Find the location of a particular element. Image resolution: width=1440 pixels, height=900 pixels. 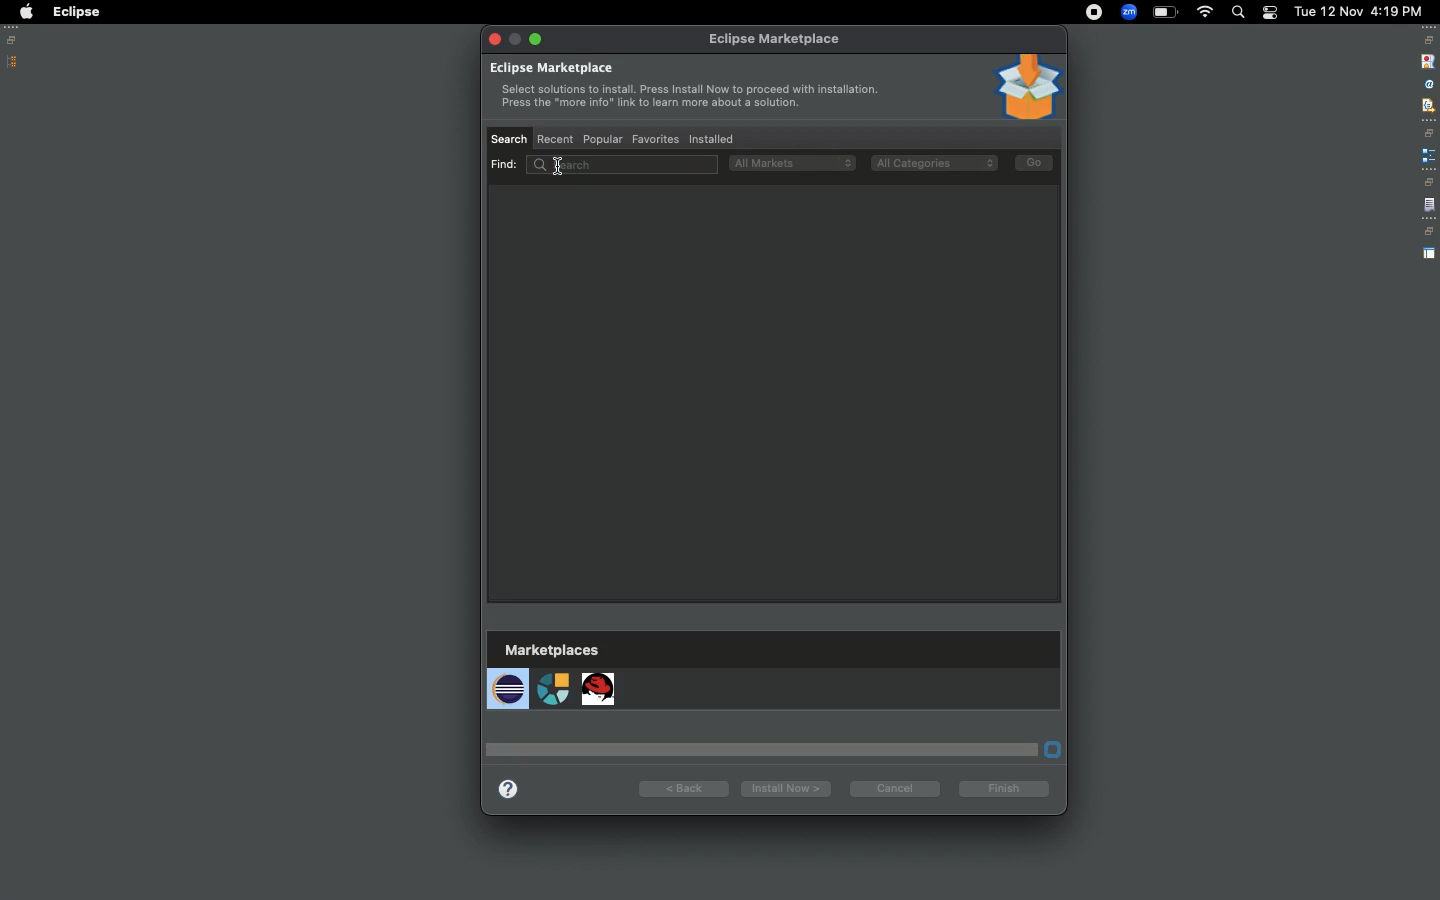

Zoom is located at coordinates (1128, 12).